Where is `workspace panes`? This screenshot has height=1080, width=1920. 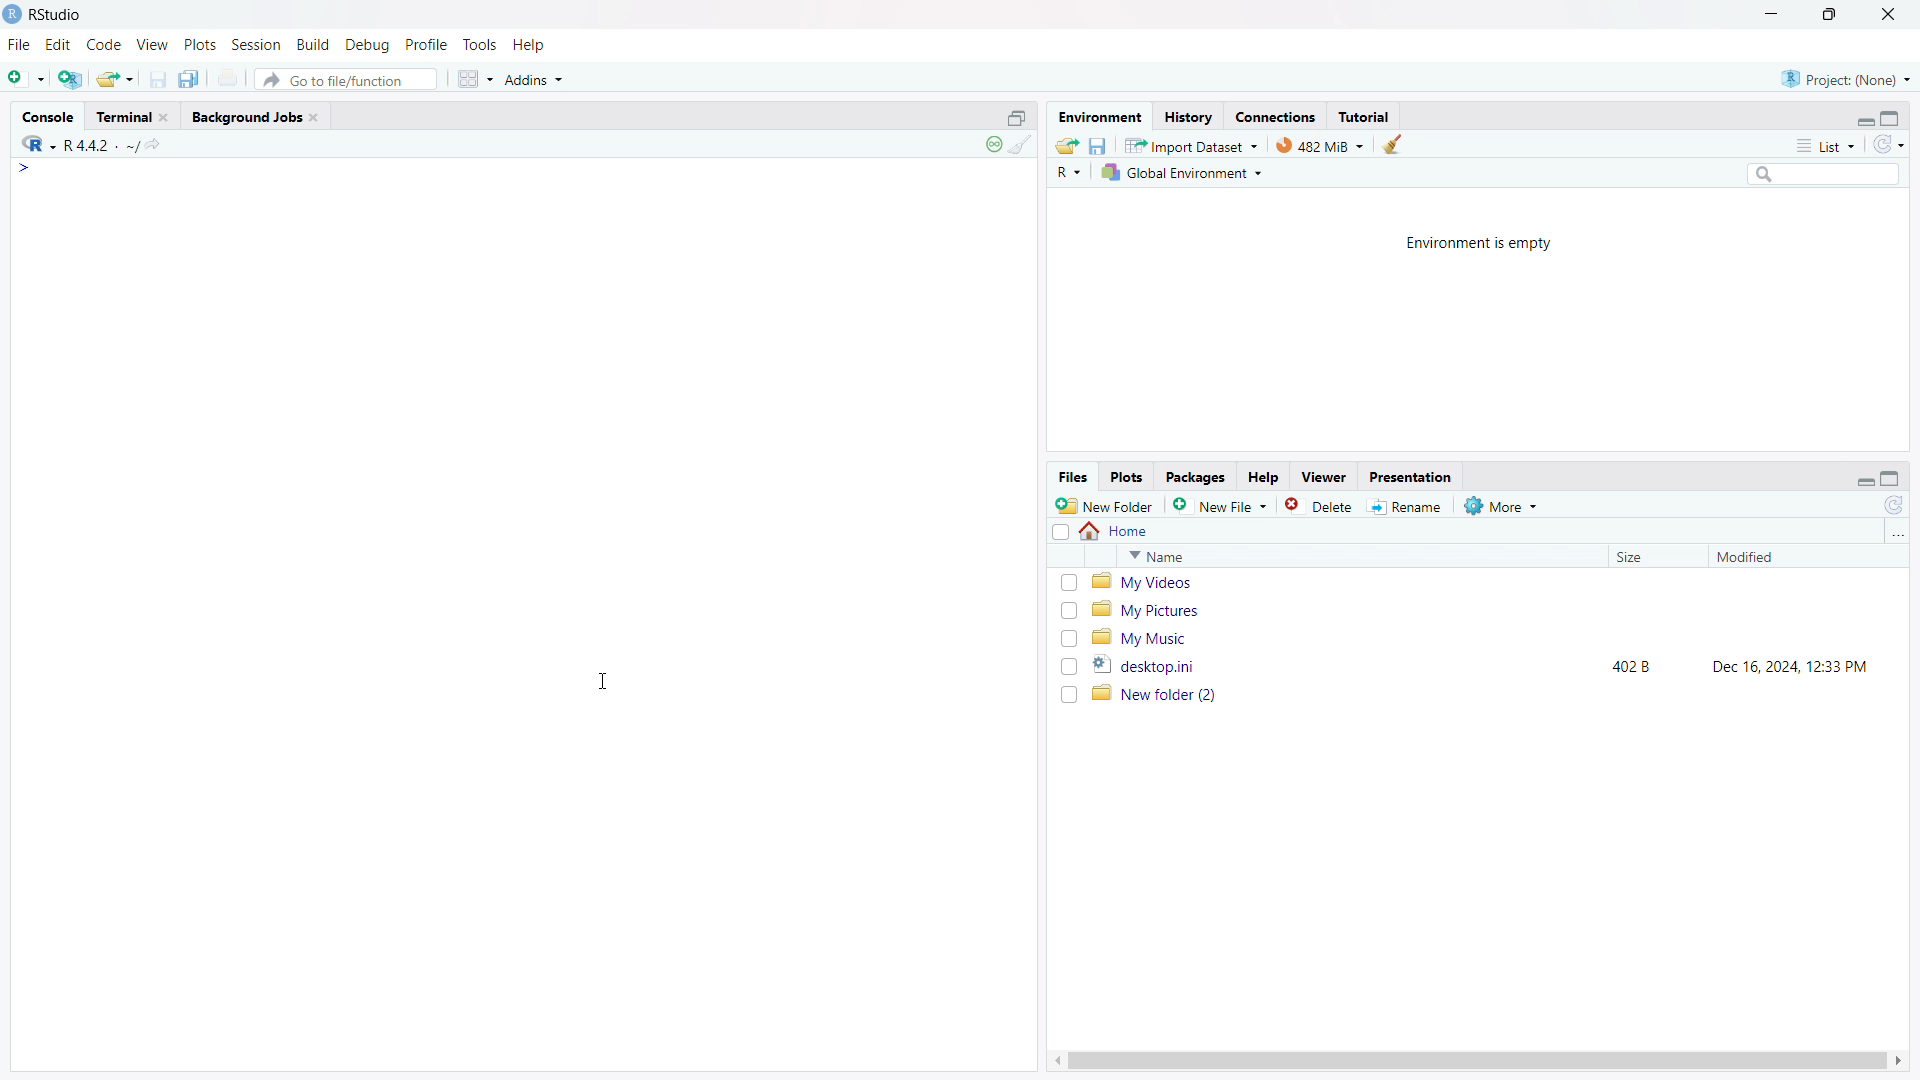 workspace panes is located at coordinates (474, 79).